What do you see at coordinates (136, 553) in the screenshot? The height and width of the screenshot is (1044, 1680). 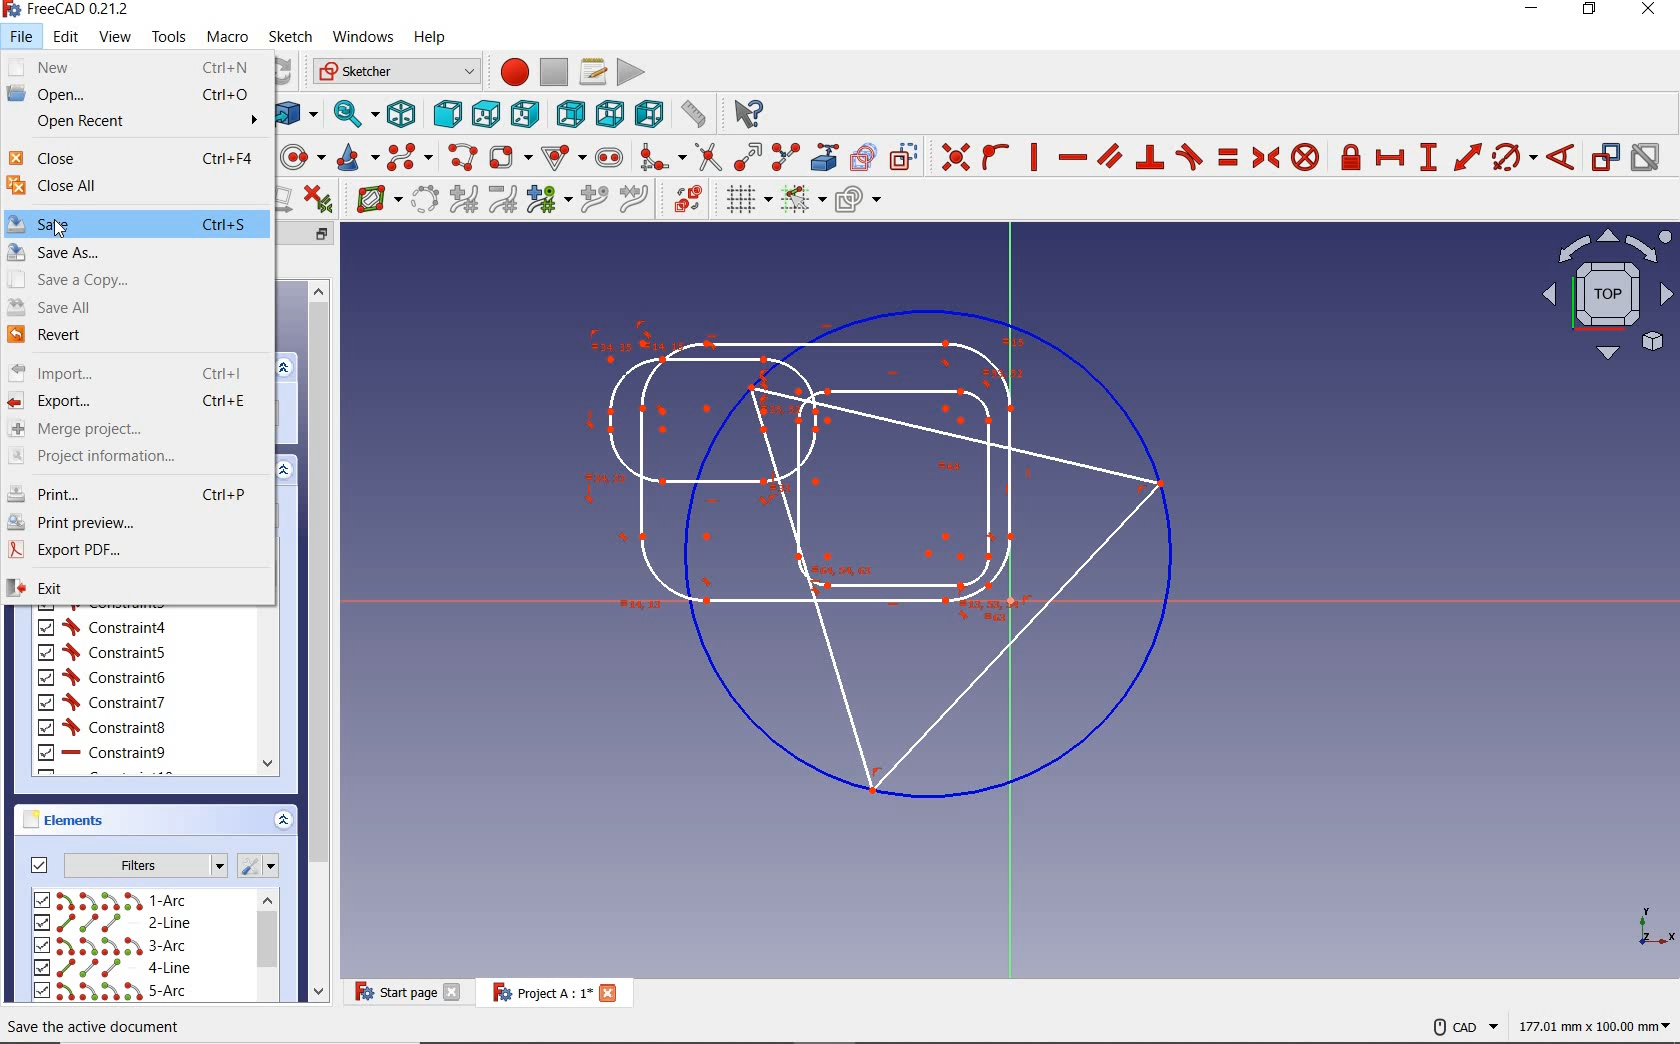 I see `export pdf` at bounding box center [136, 553].